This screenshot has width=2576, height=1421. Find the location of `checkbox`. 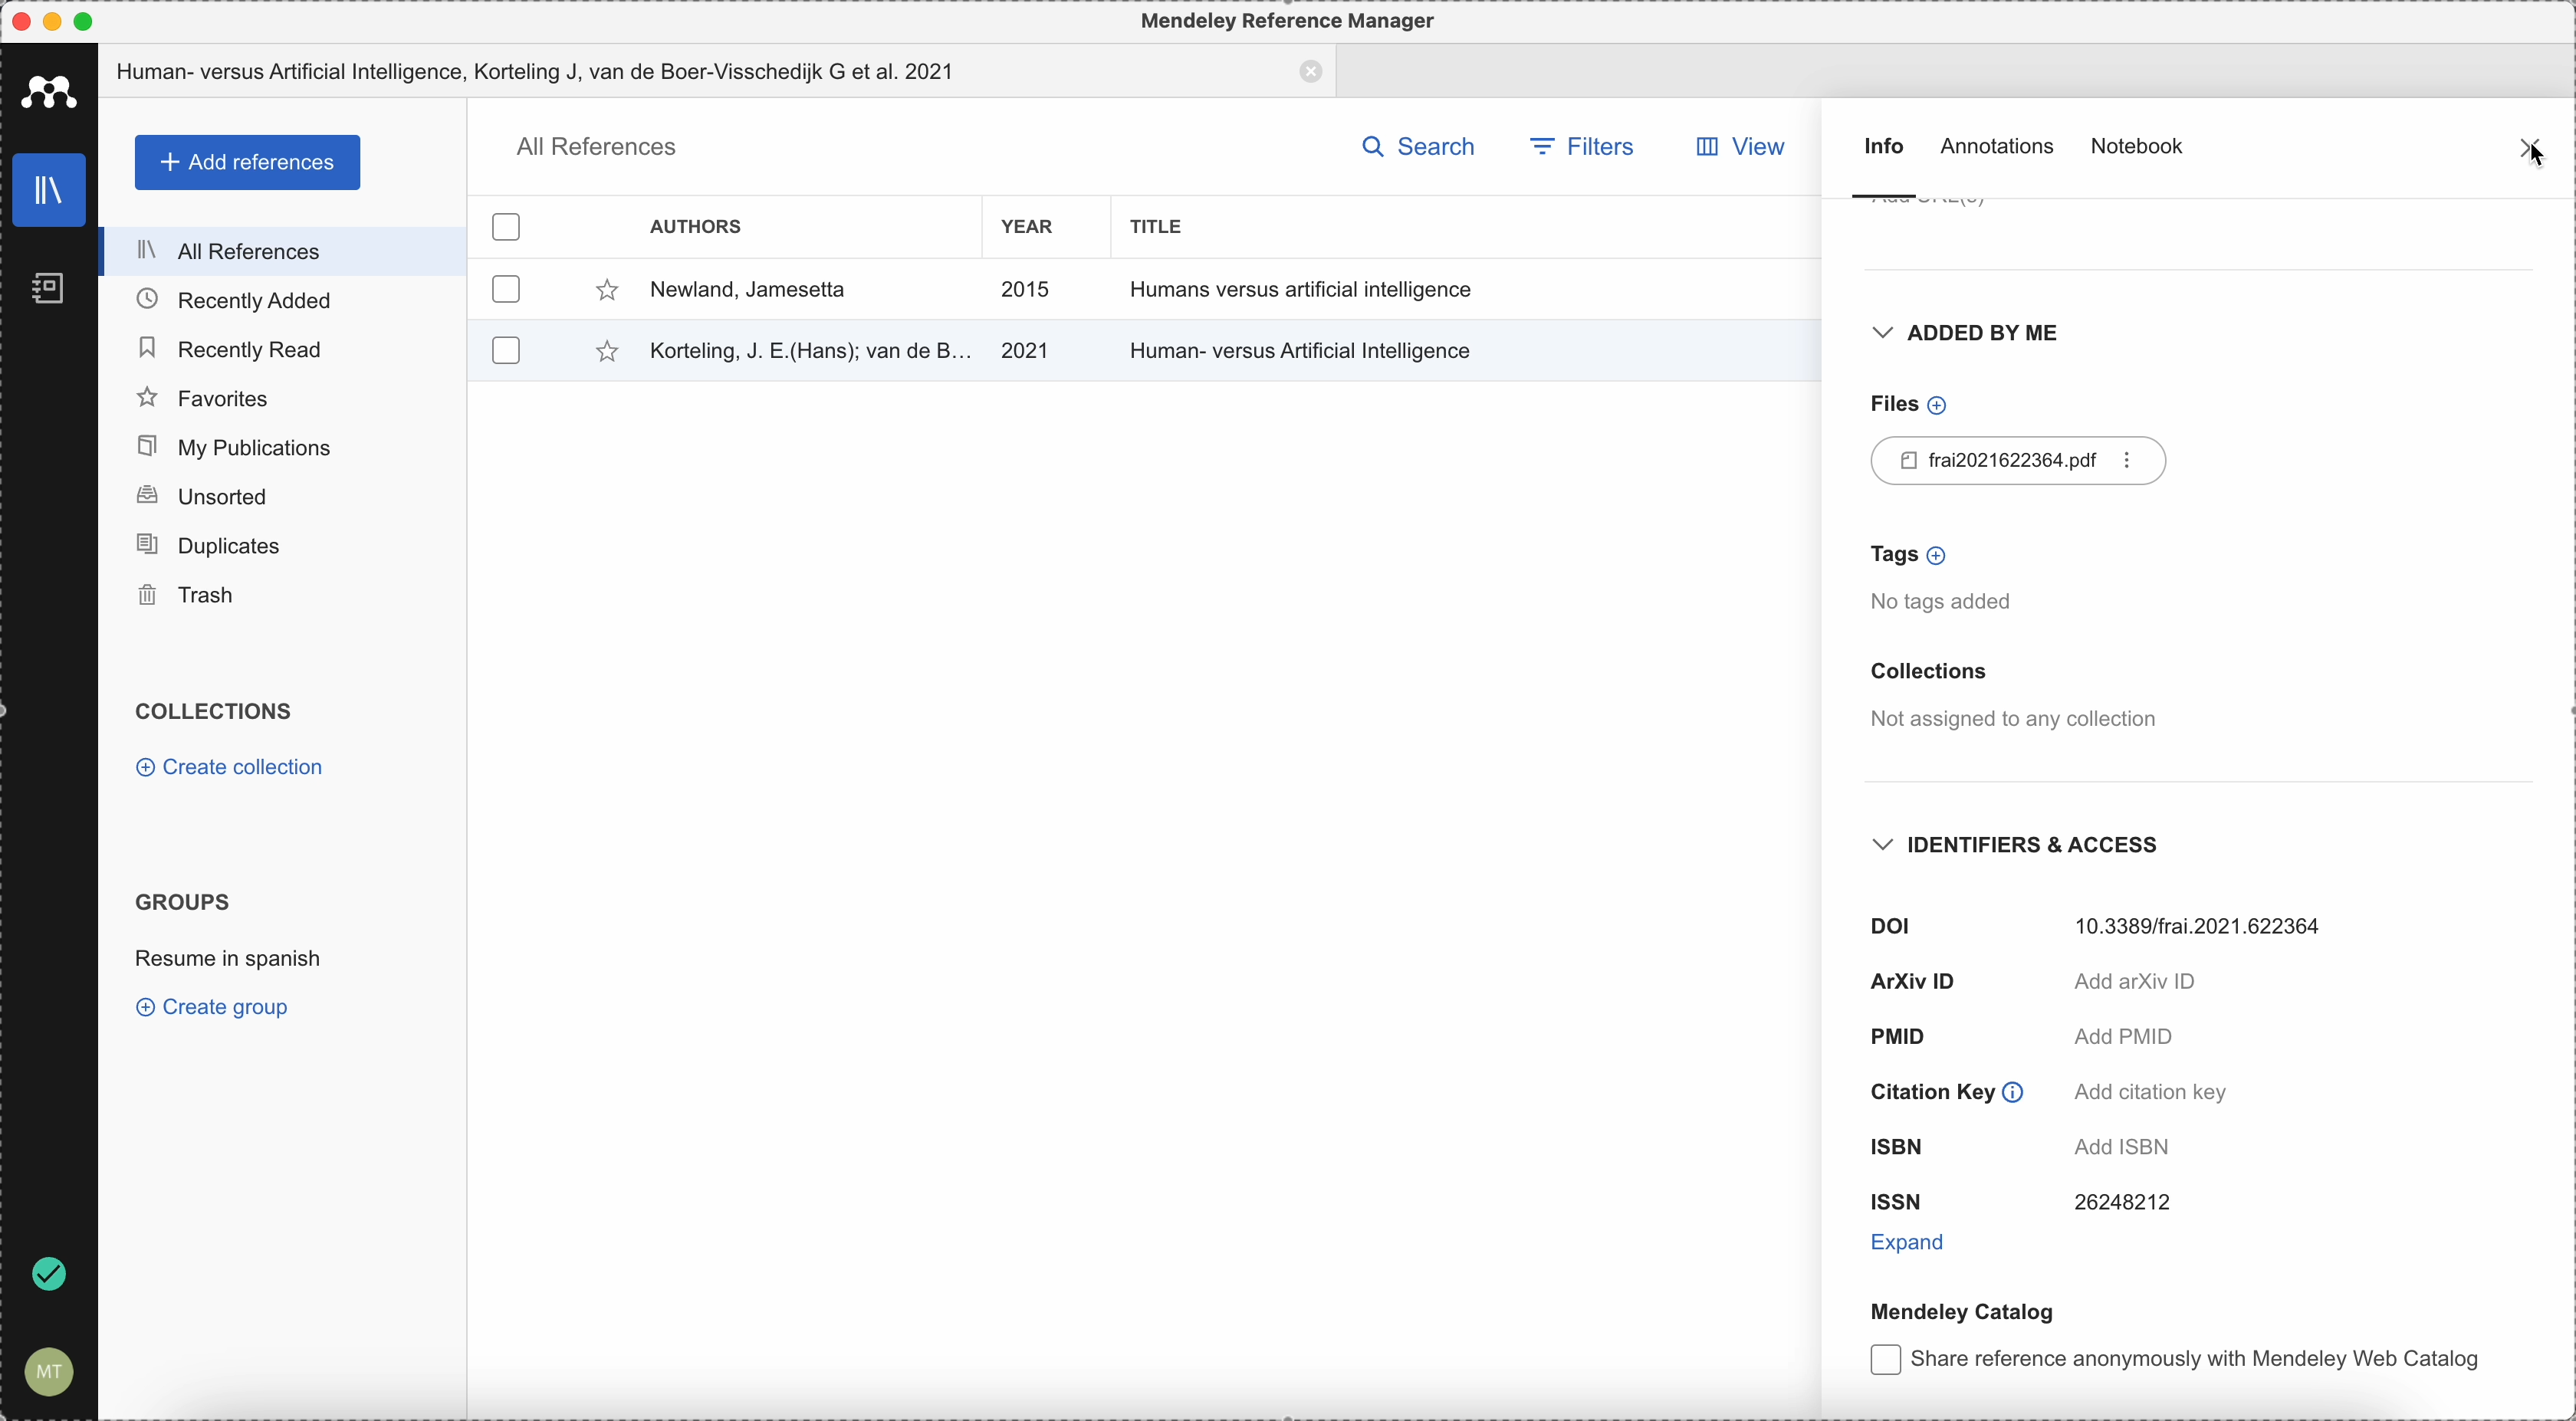

checkbox is located at coordinates (509, 222).